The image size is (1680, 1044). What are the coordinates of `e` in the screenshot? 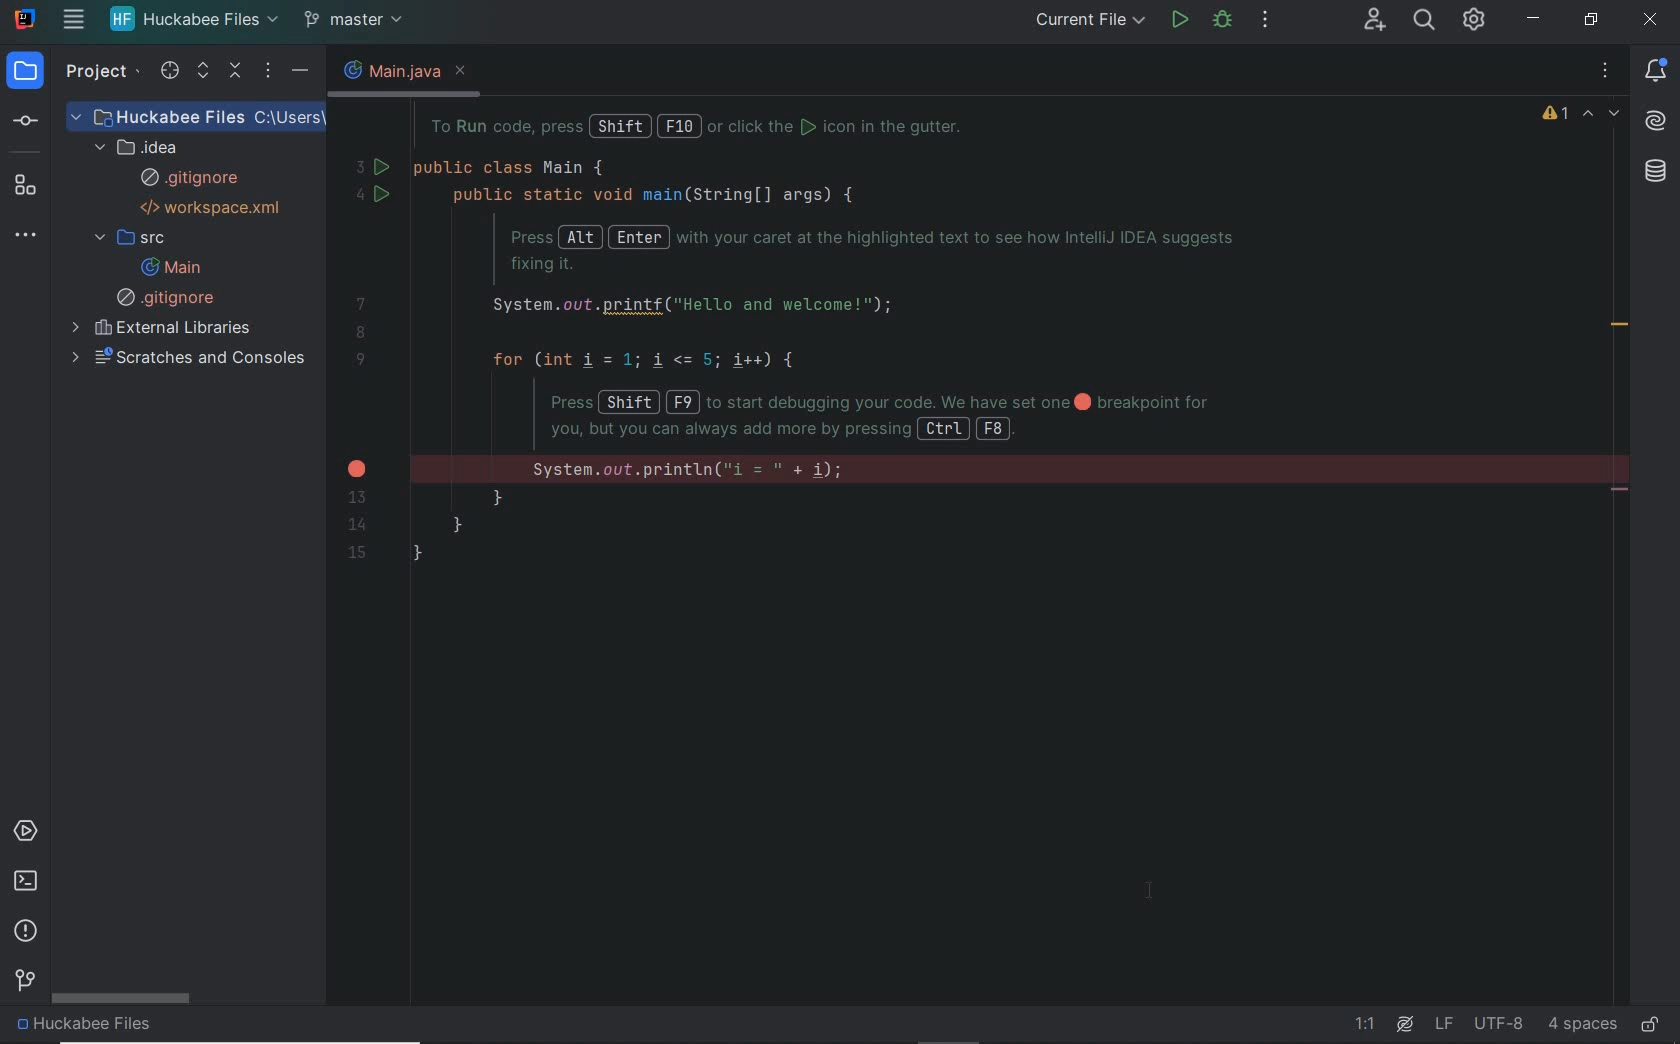 It's located at (465, 70).